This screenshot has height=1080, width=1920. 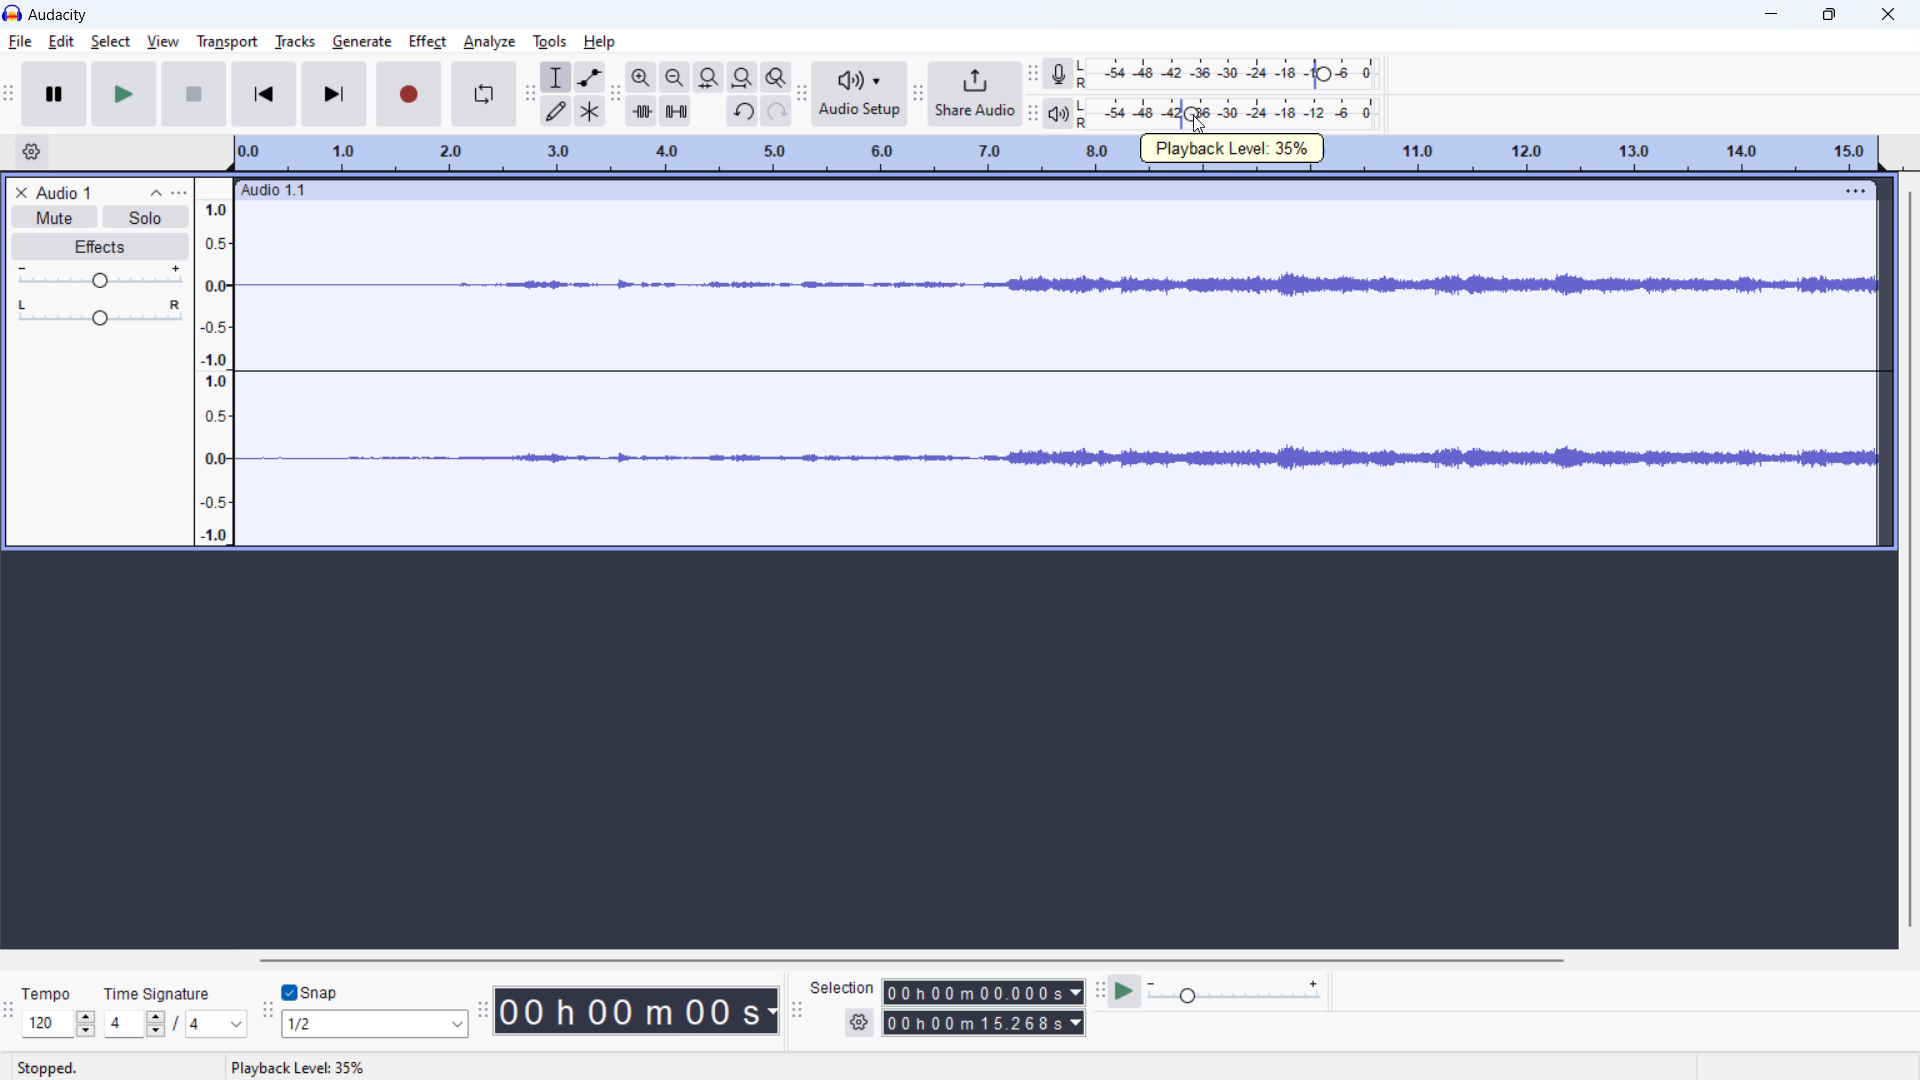 What do you see at coordinates (228, 42) in the screenshot?
I see `transport` at bounding box center [228, 42].